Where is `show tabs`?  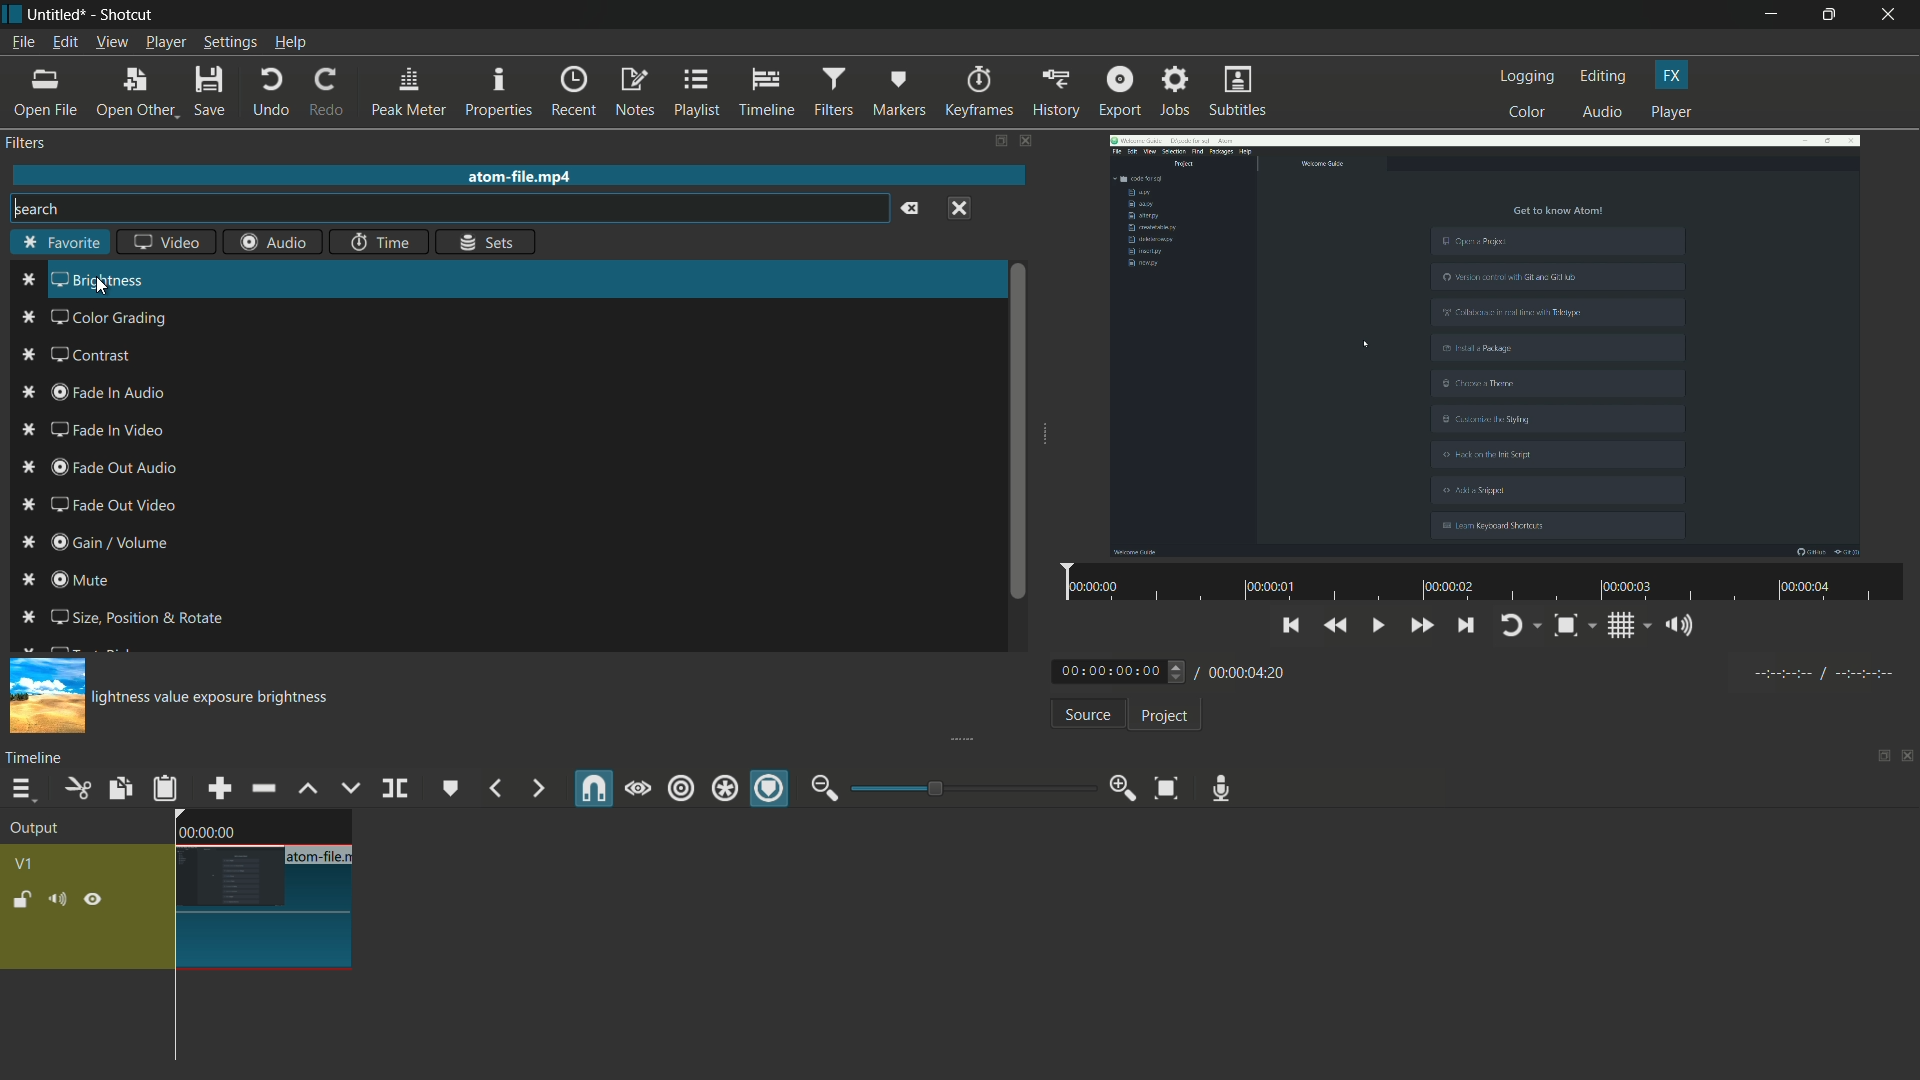
show tabs is located at coordinates (1877, 758).